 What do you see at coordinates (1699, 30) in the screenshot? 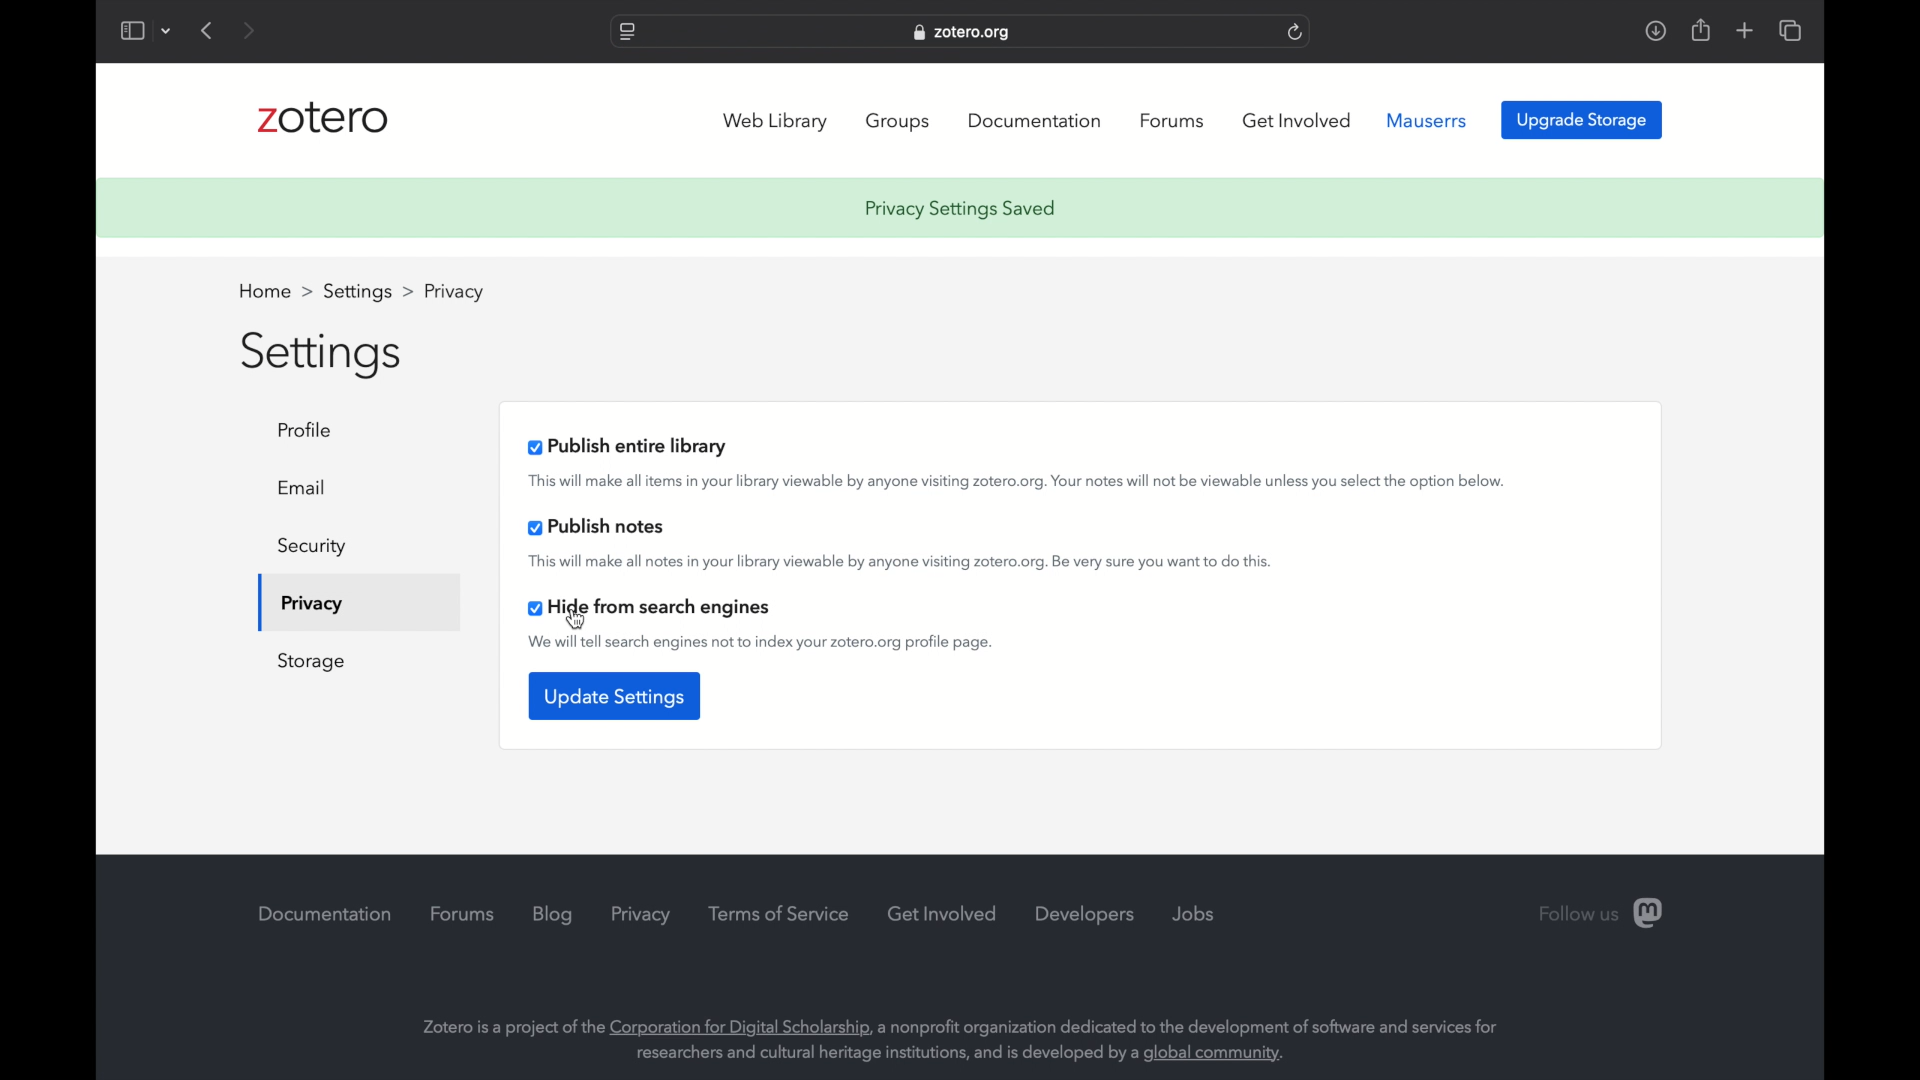
I see `share` at bounding box center [1699, 30].